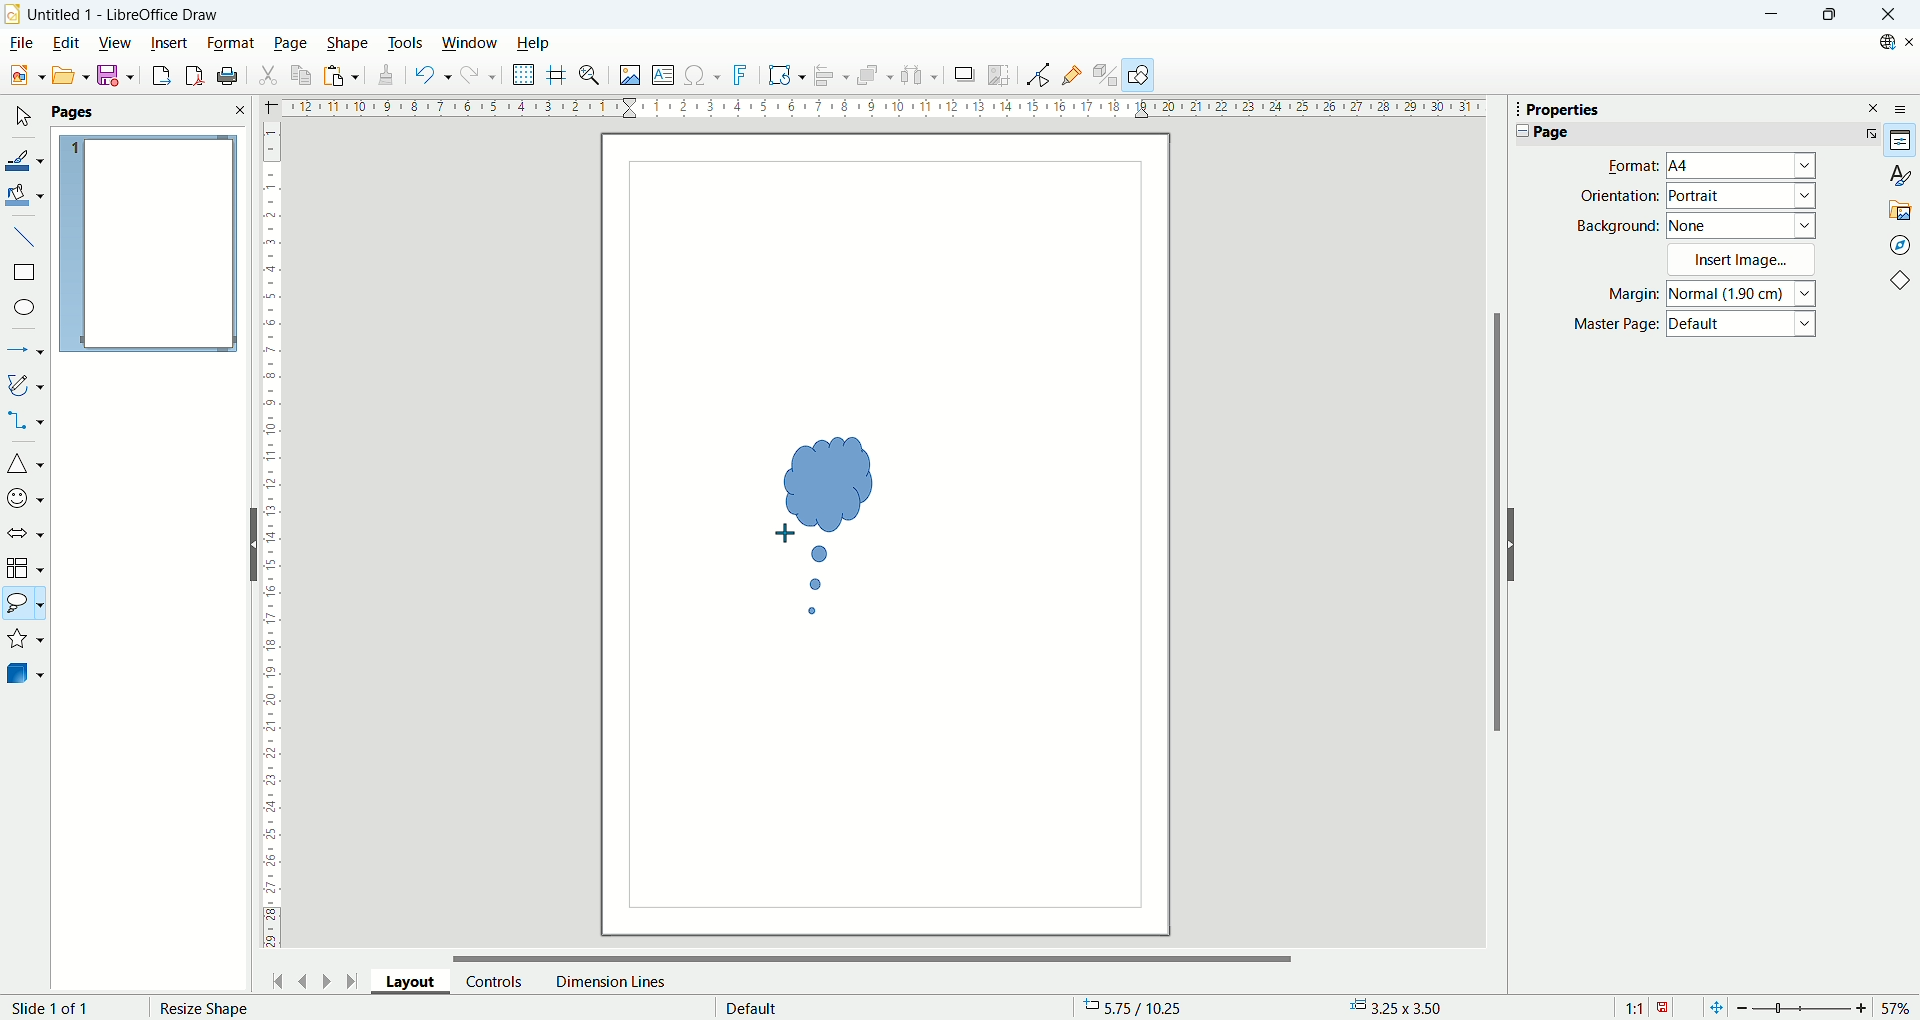  What do you see at coordinates (1904, 283) in the screenshot?
I see `basic shapes` at bounding box center [1904, 283].